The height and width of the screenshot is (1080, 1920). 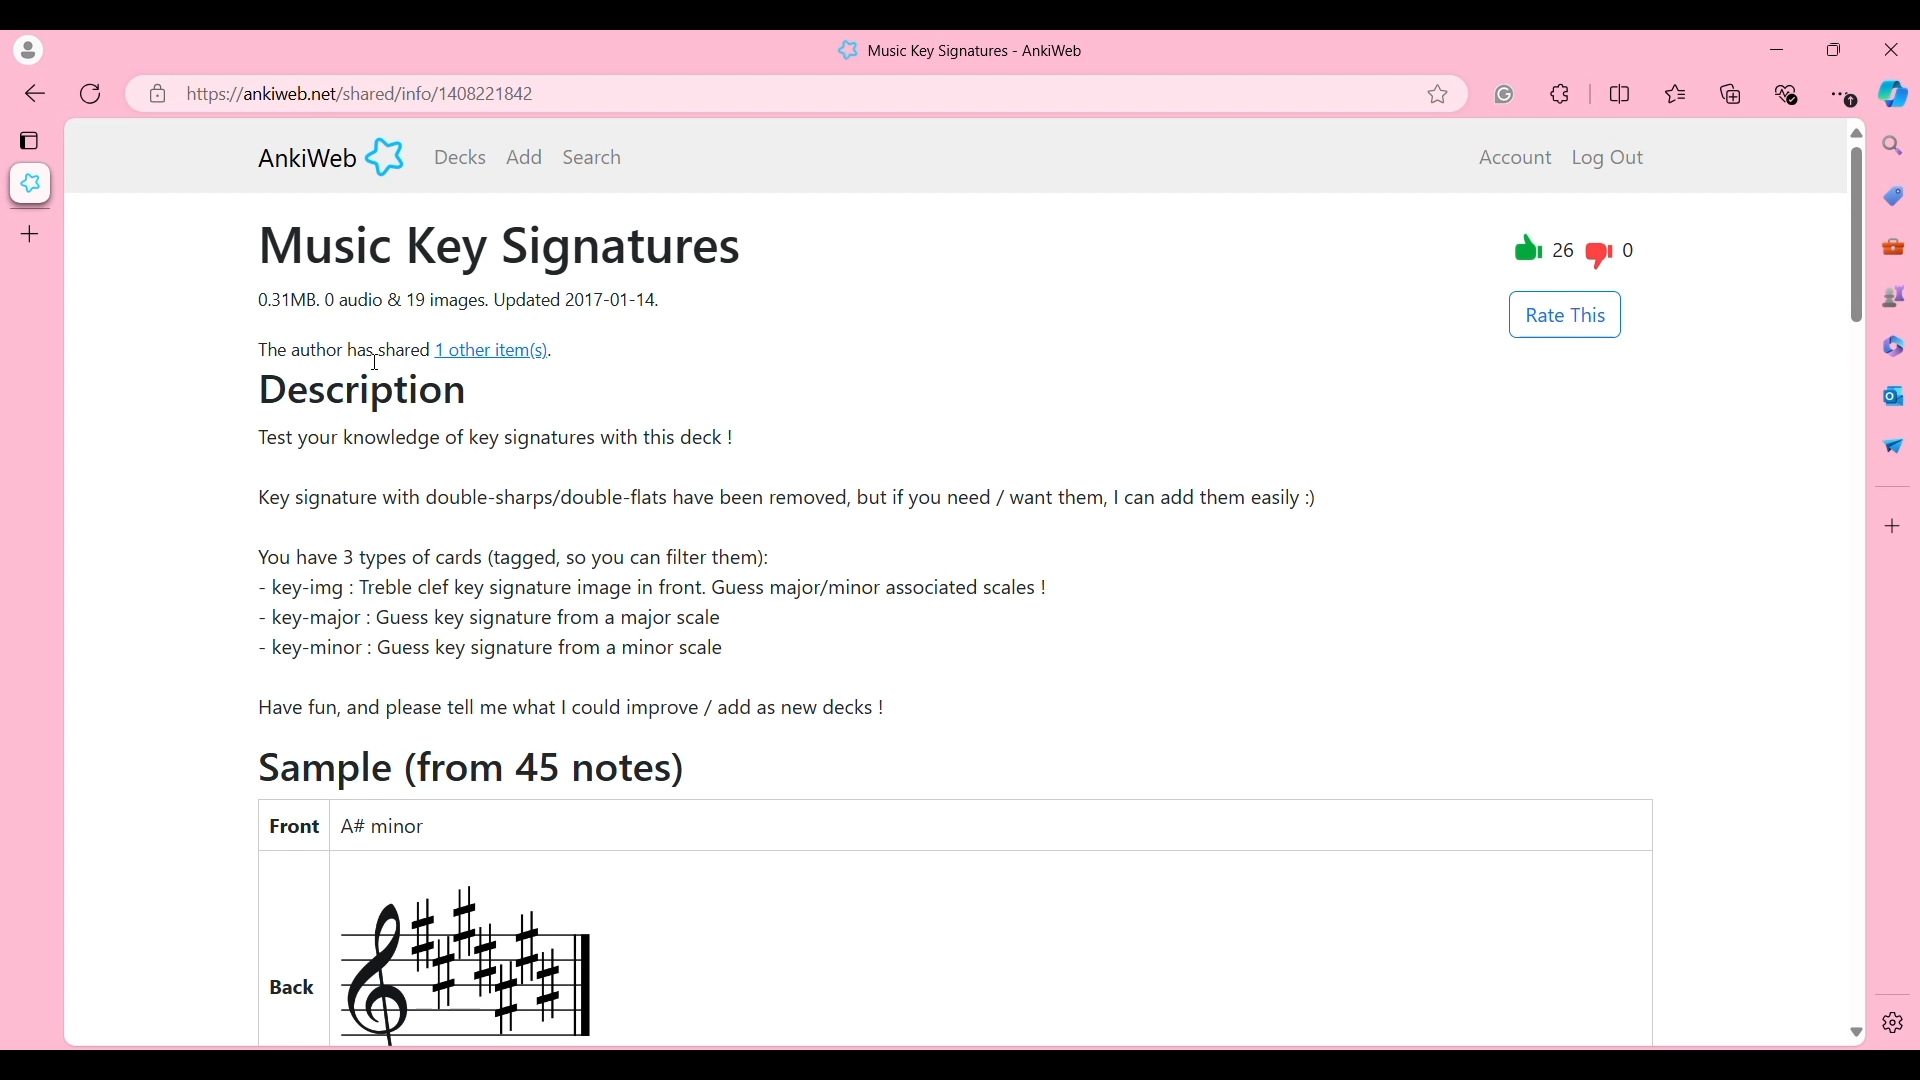 What do you see at coordinates (293, 948) in the screenshot?
I see `Back` at bounding box center [293, 948].